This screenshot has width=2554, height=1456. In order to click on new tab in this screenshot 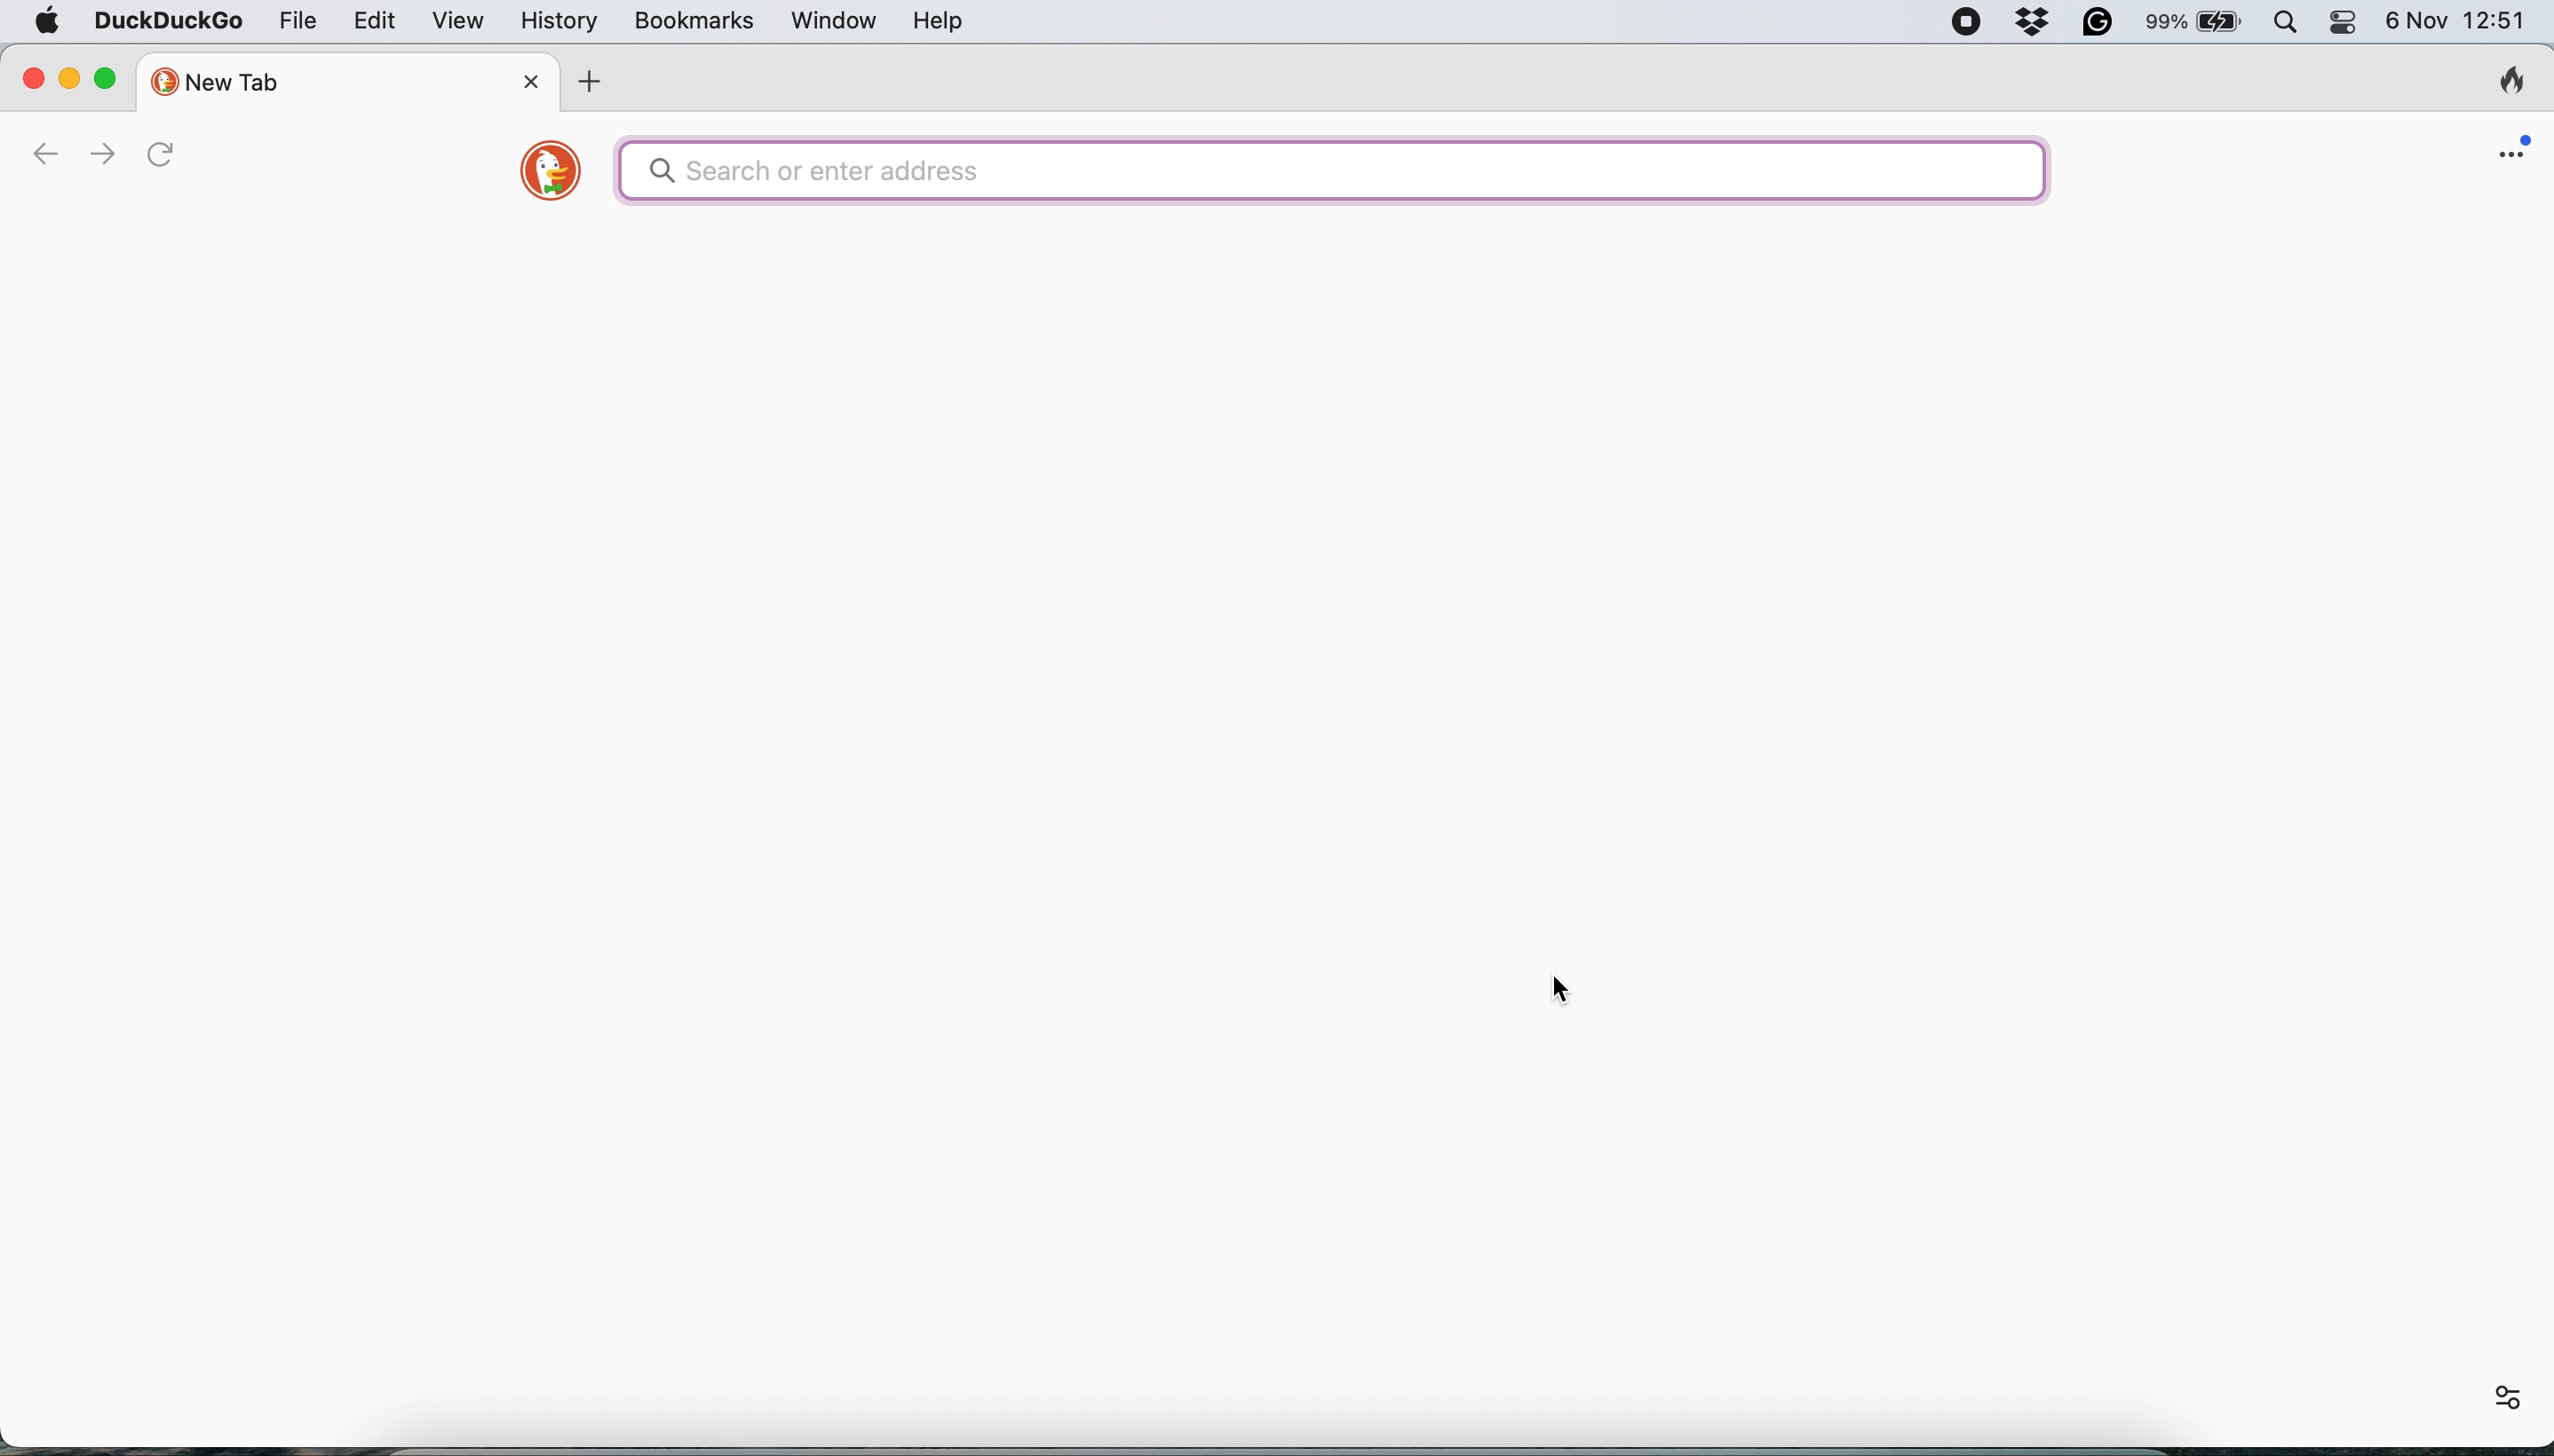, I will do `click(347, 77)`.